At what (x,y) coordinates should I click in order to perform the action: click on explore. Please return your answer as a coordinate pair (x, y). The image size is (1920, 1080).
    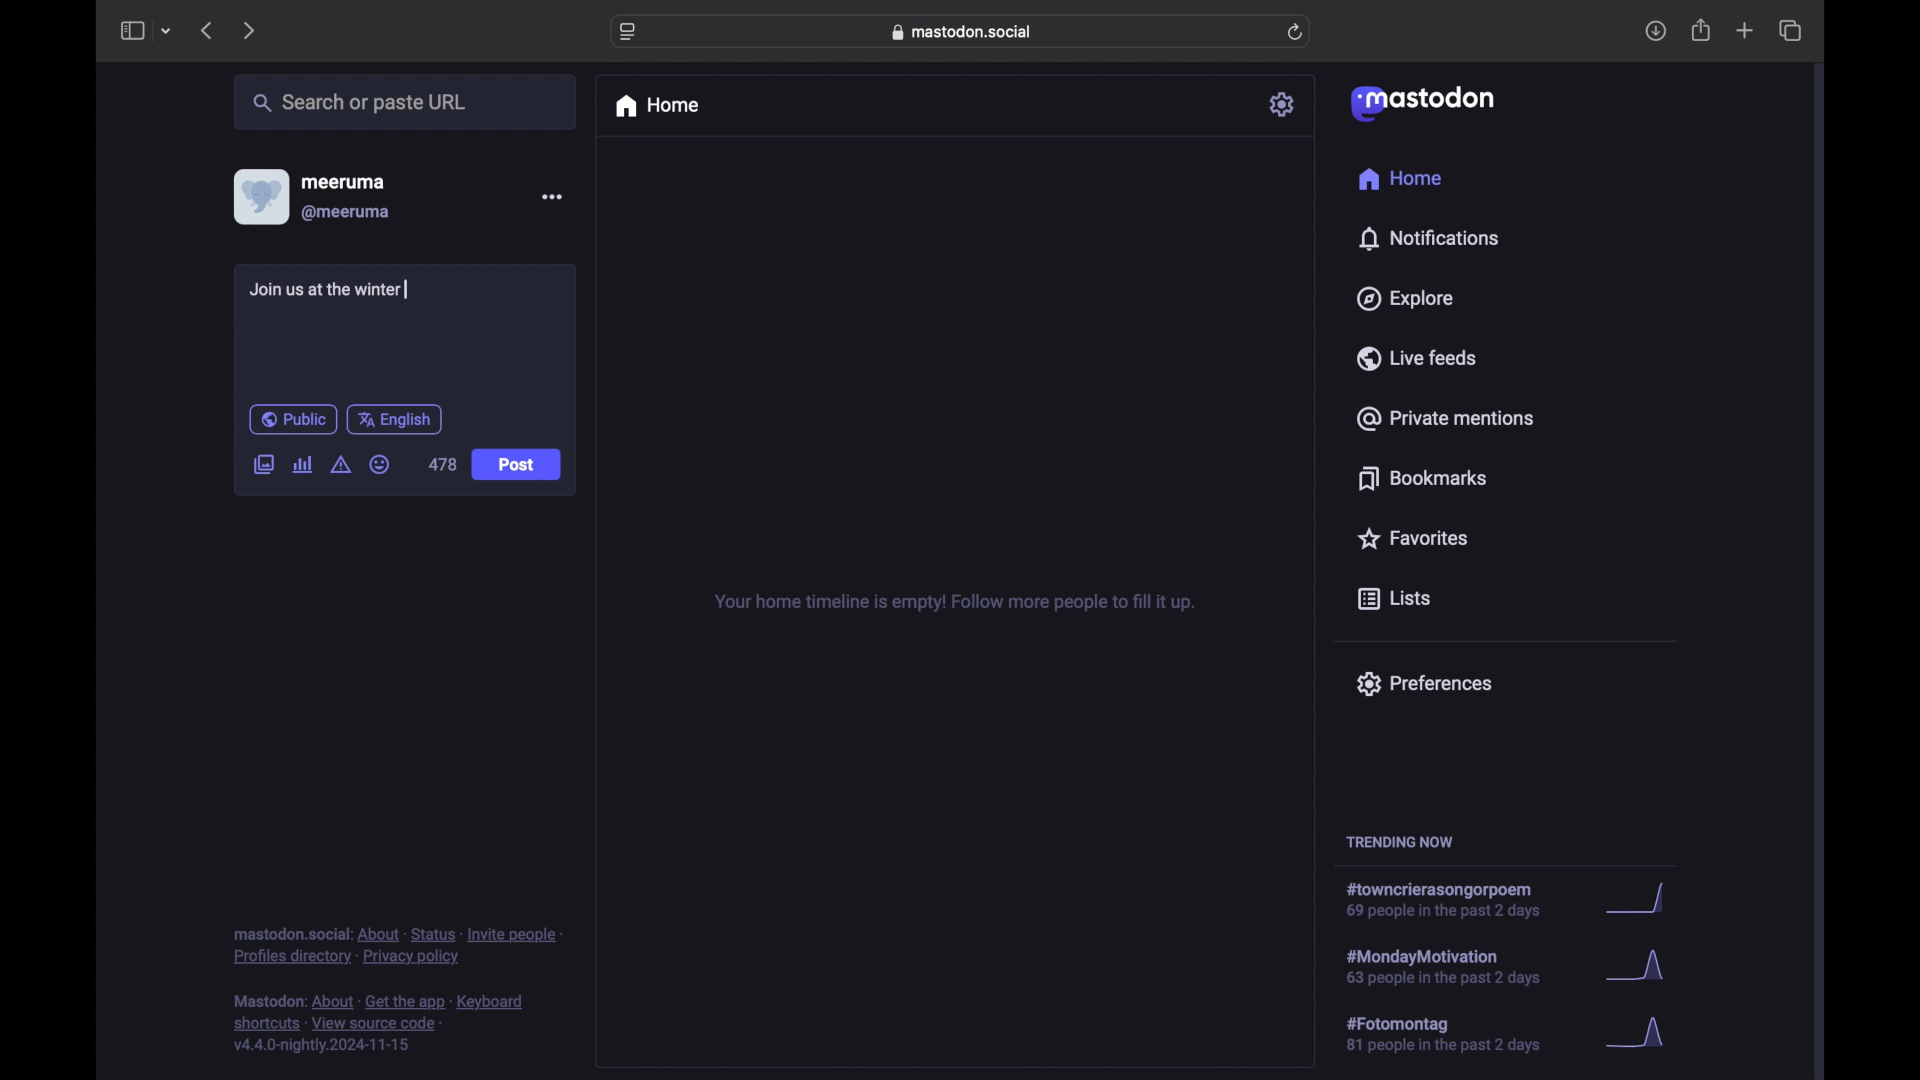
    Looking at the image, I should click on (1403, 299).